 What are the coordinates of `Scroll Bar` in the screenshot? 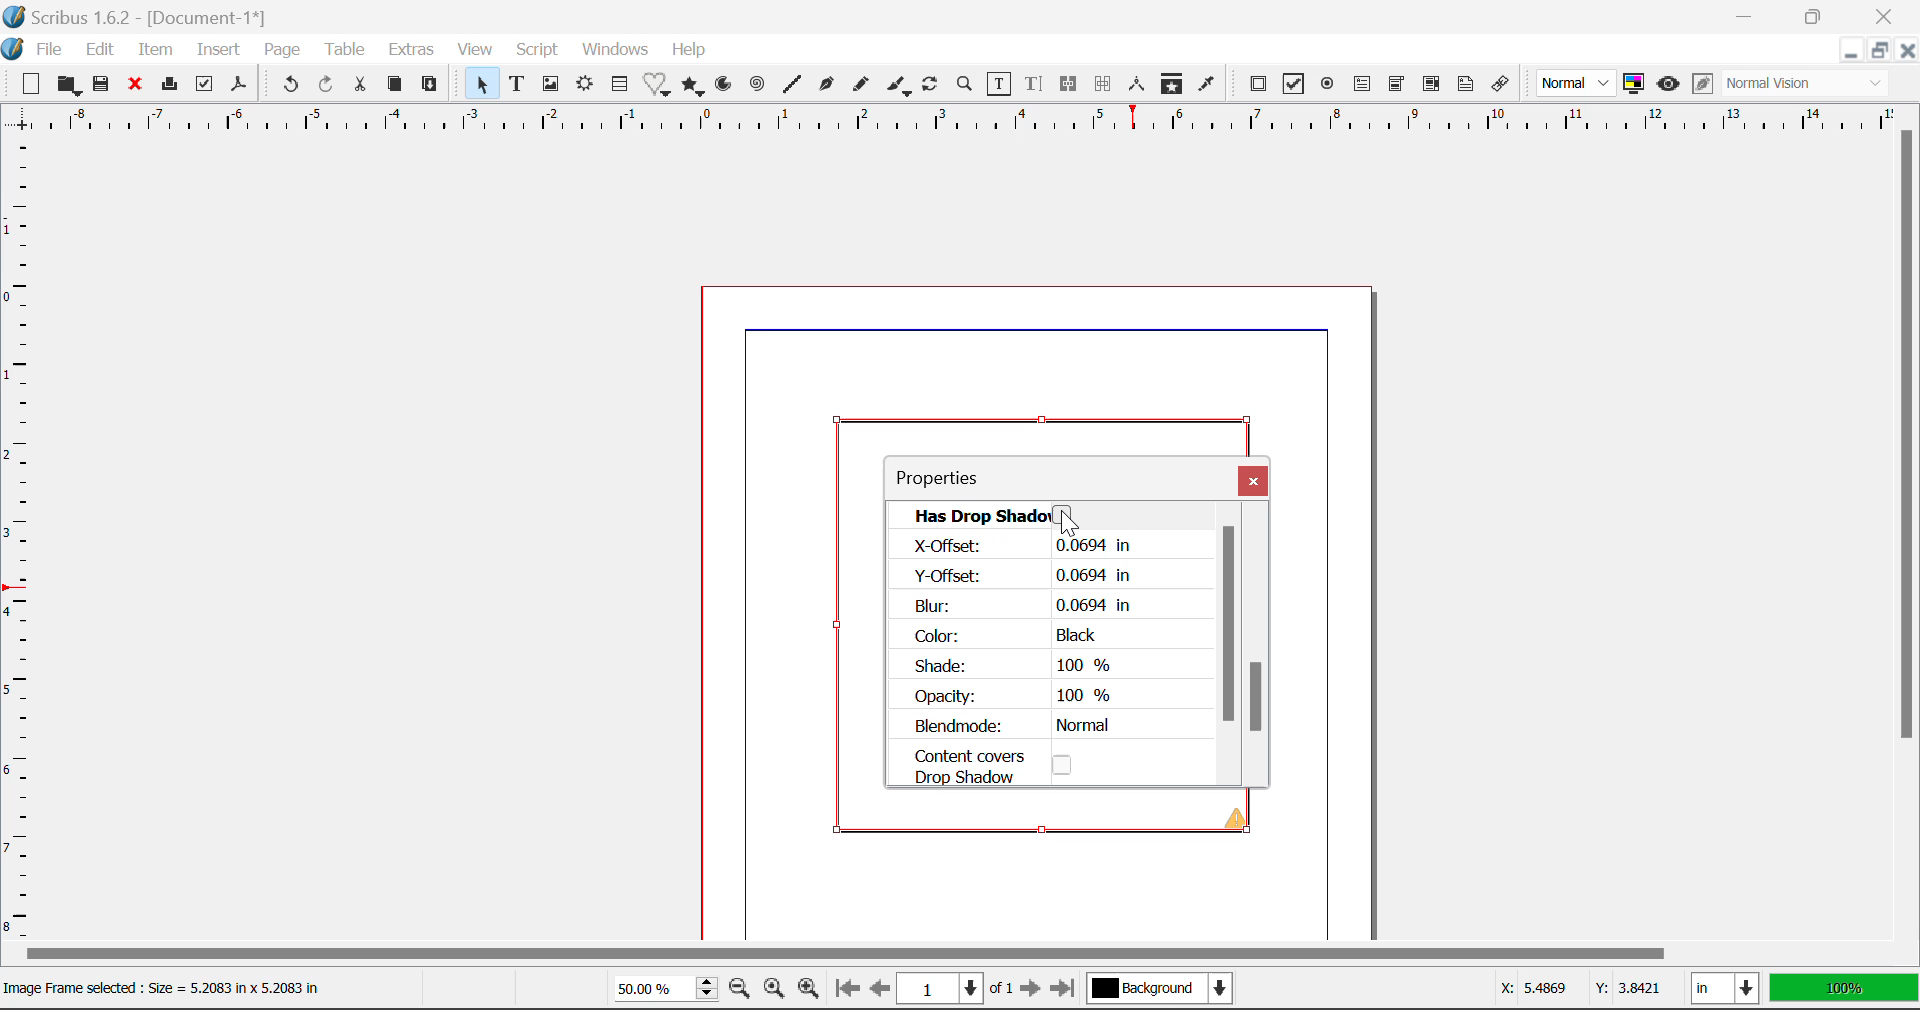 It's located at (1260, 653).